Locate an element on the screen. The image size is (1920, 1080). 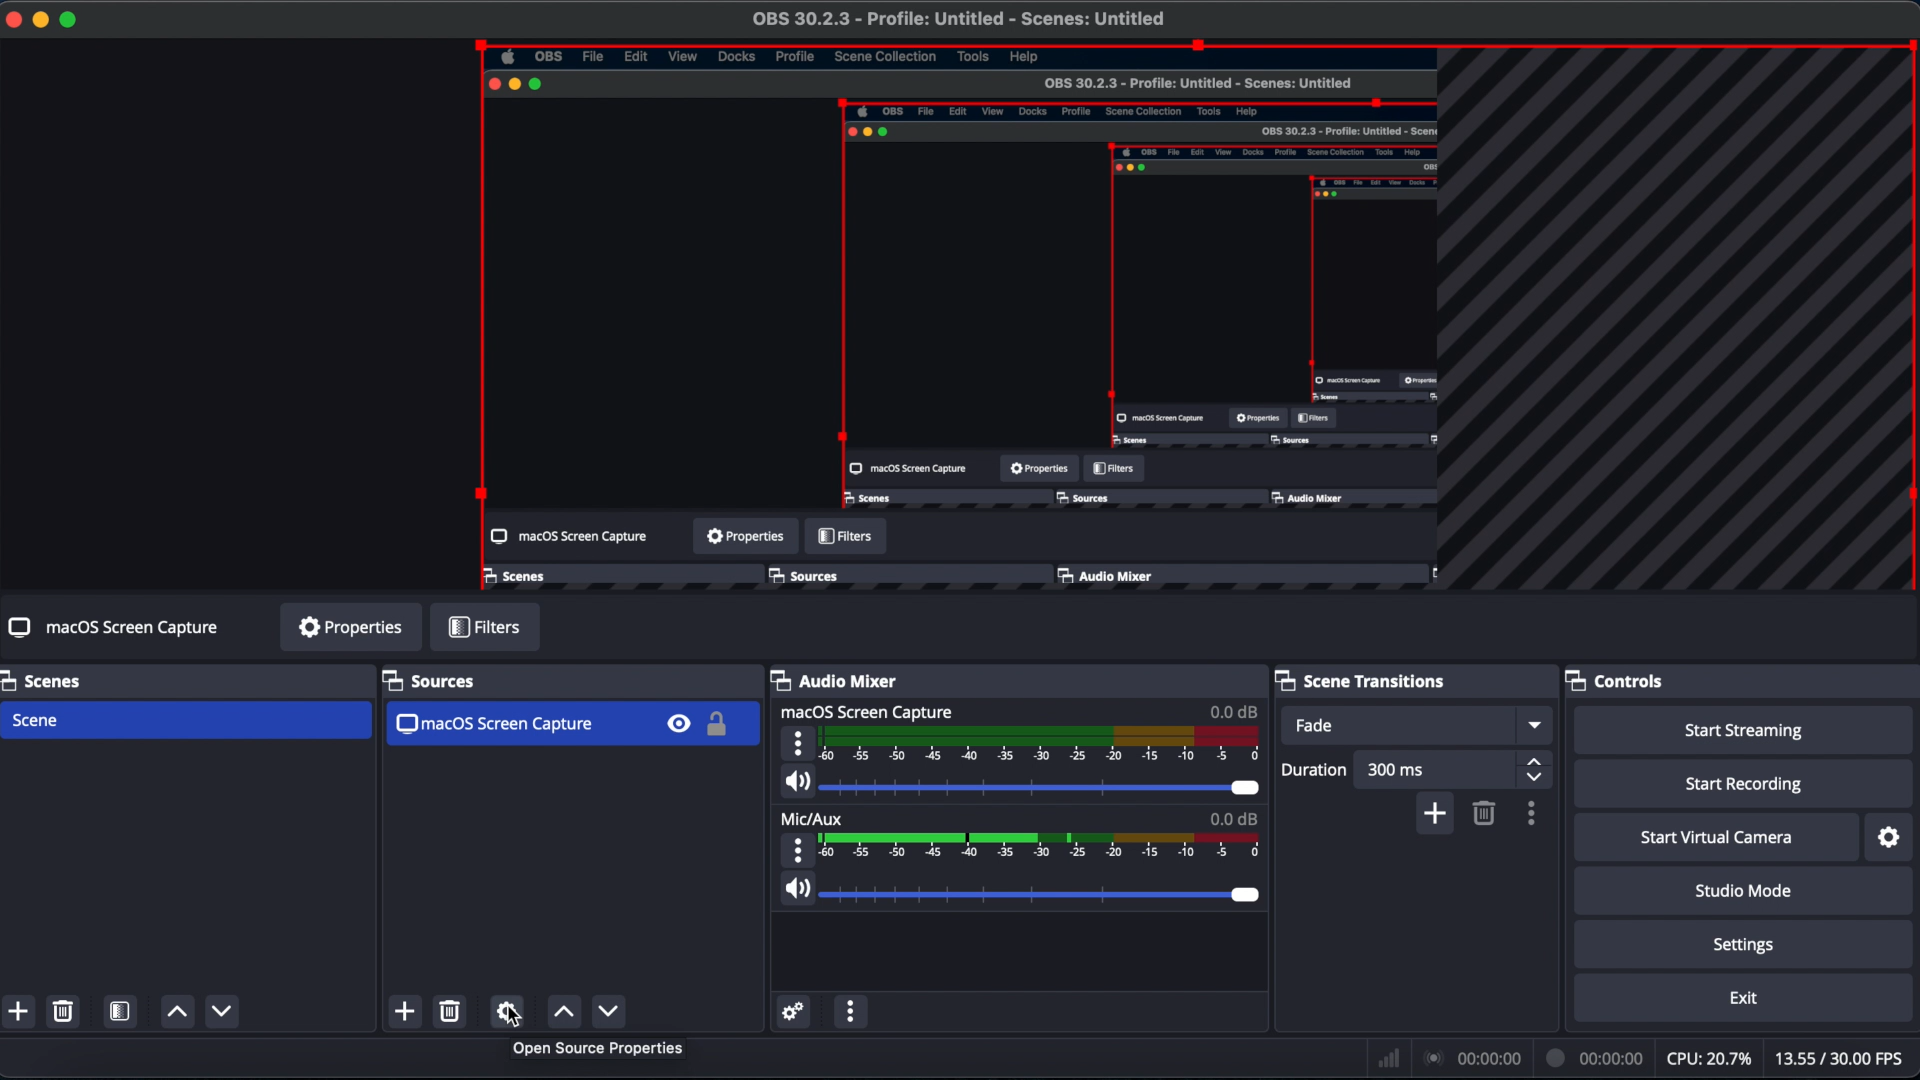
mic properties is located at coordinates (797, 847).